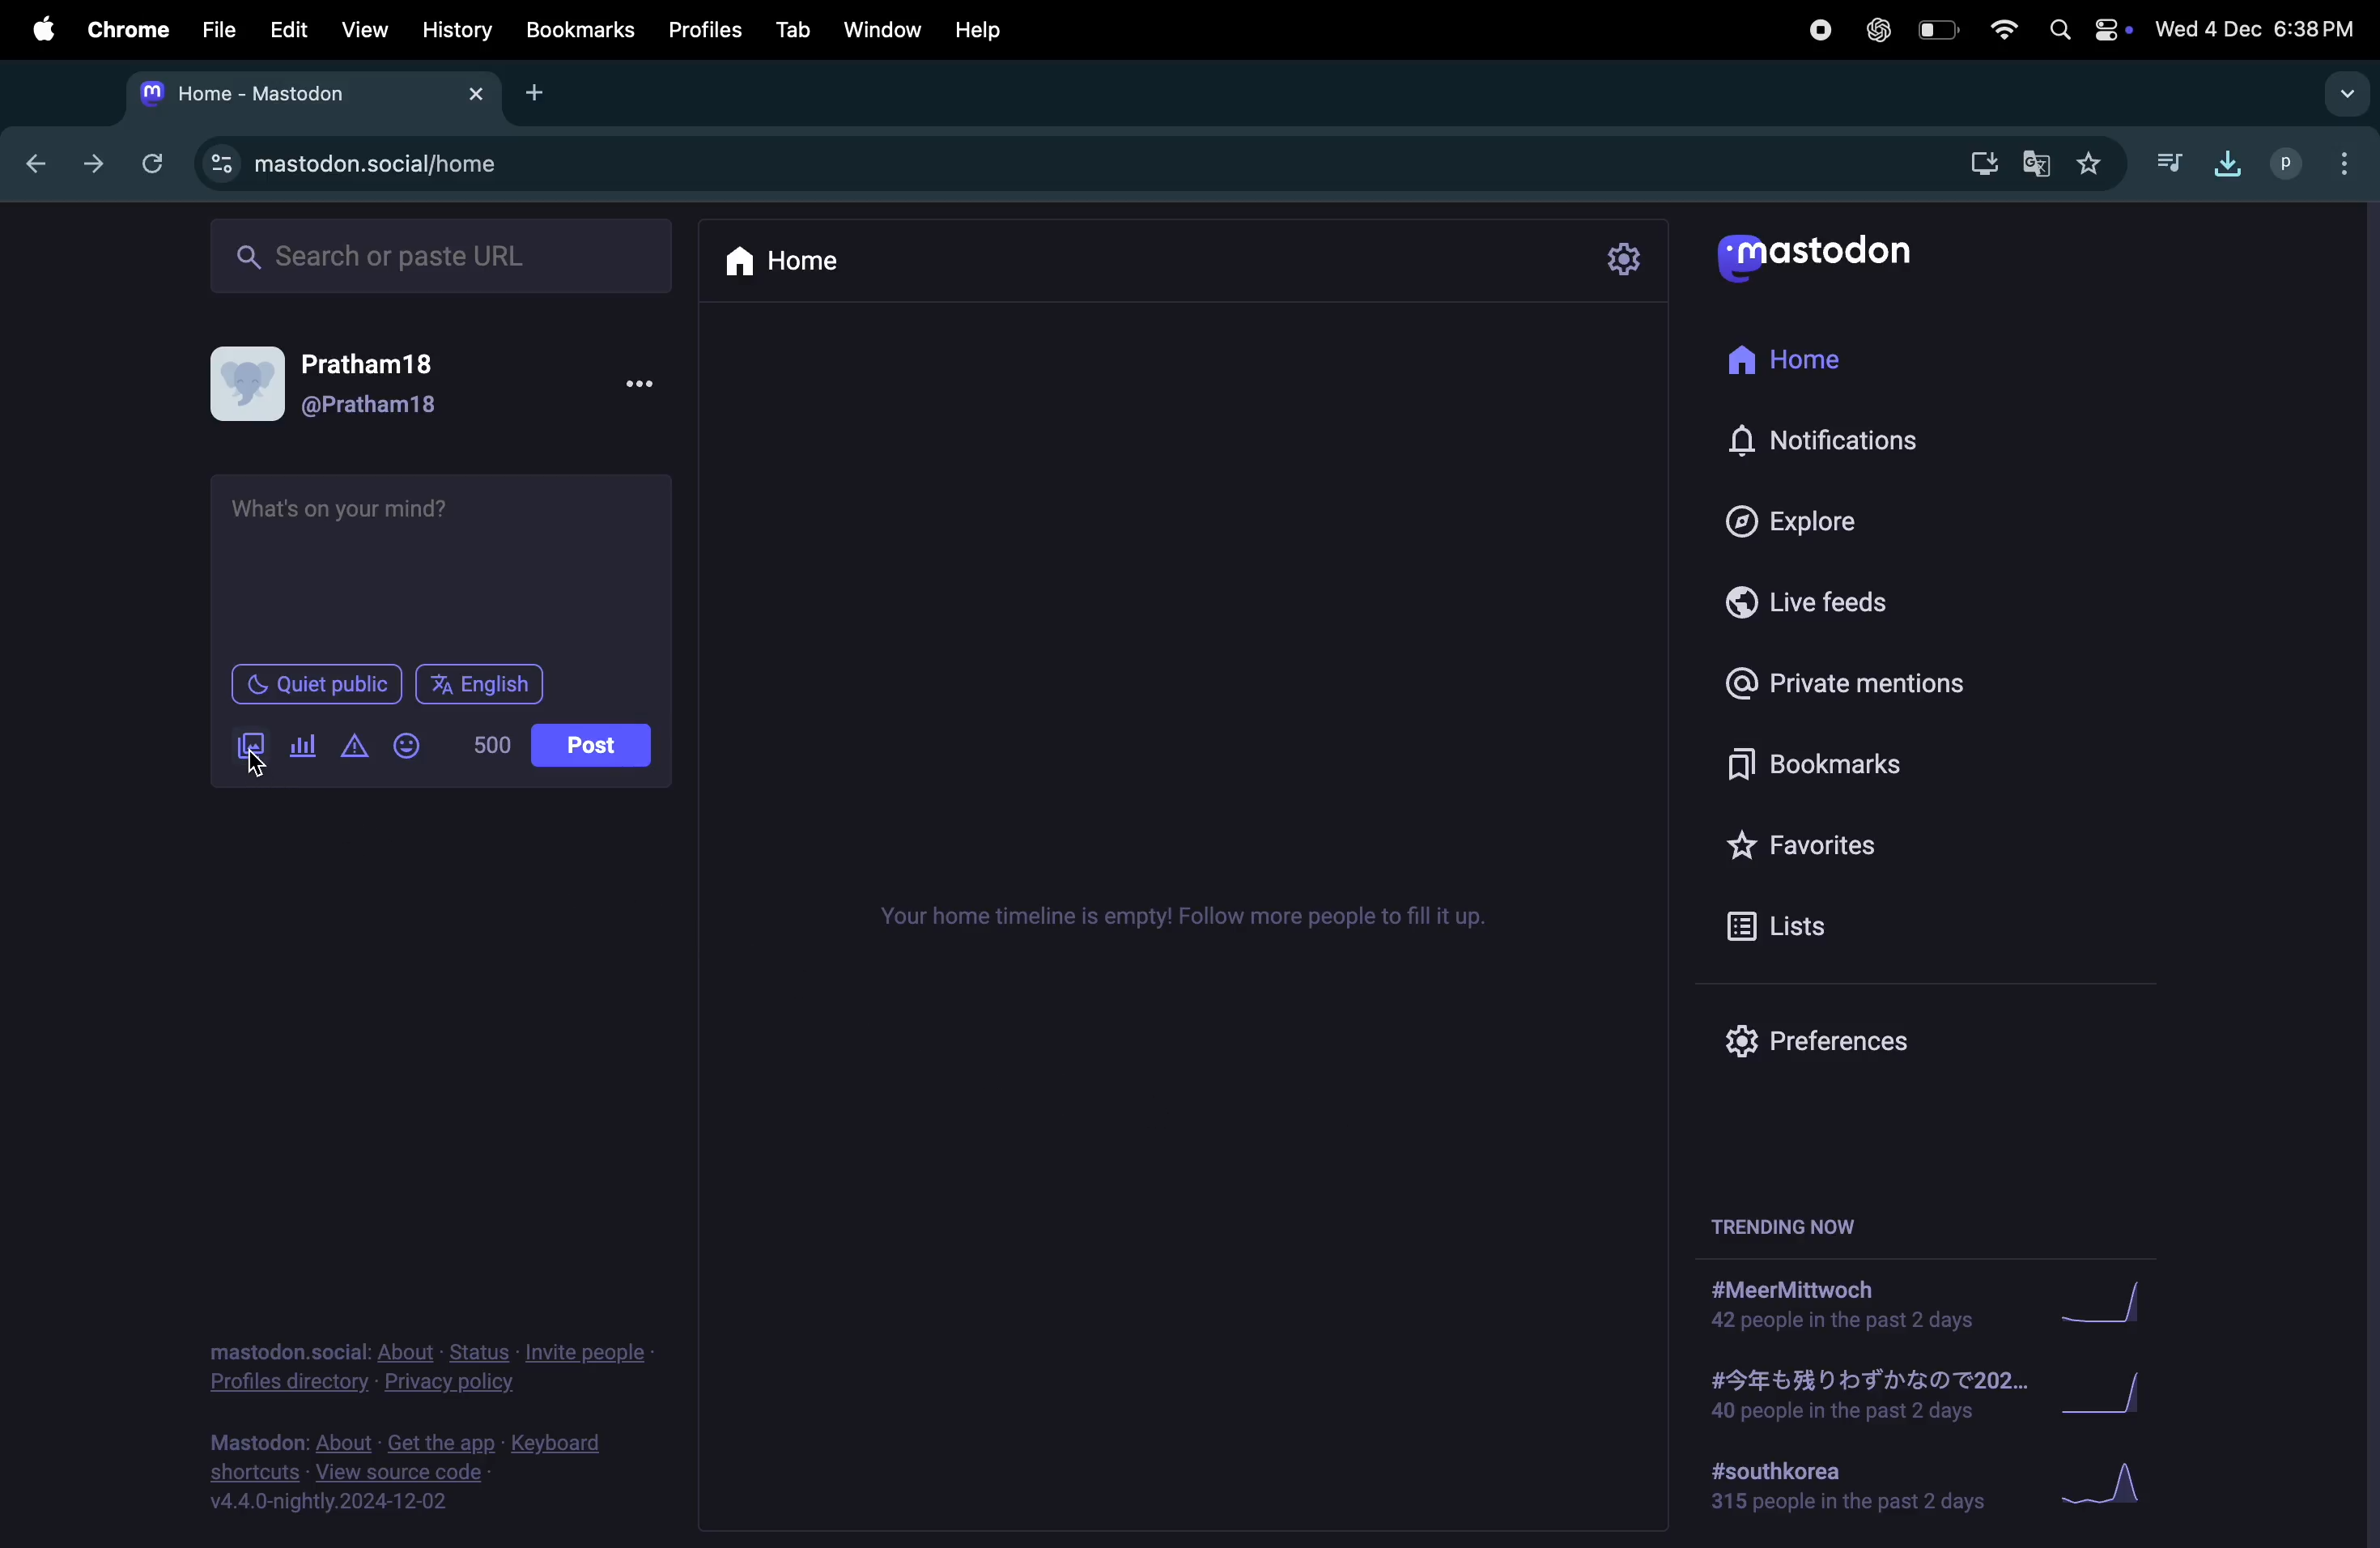 The width and height of the screenshot is (2380, 1548). I want to click on 500 words, so click(488, 745).